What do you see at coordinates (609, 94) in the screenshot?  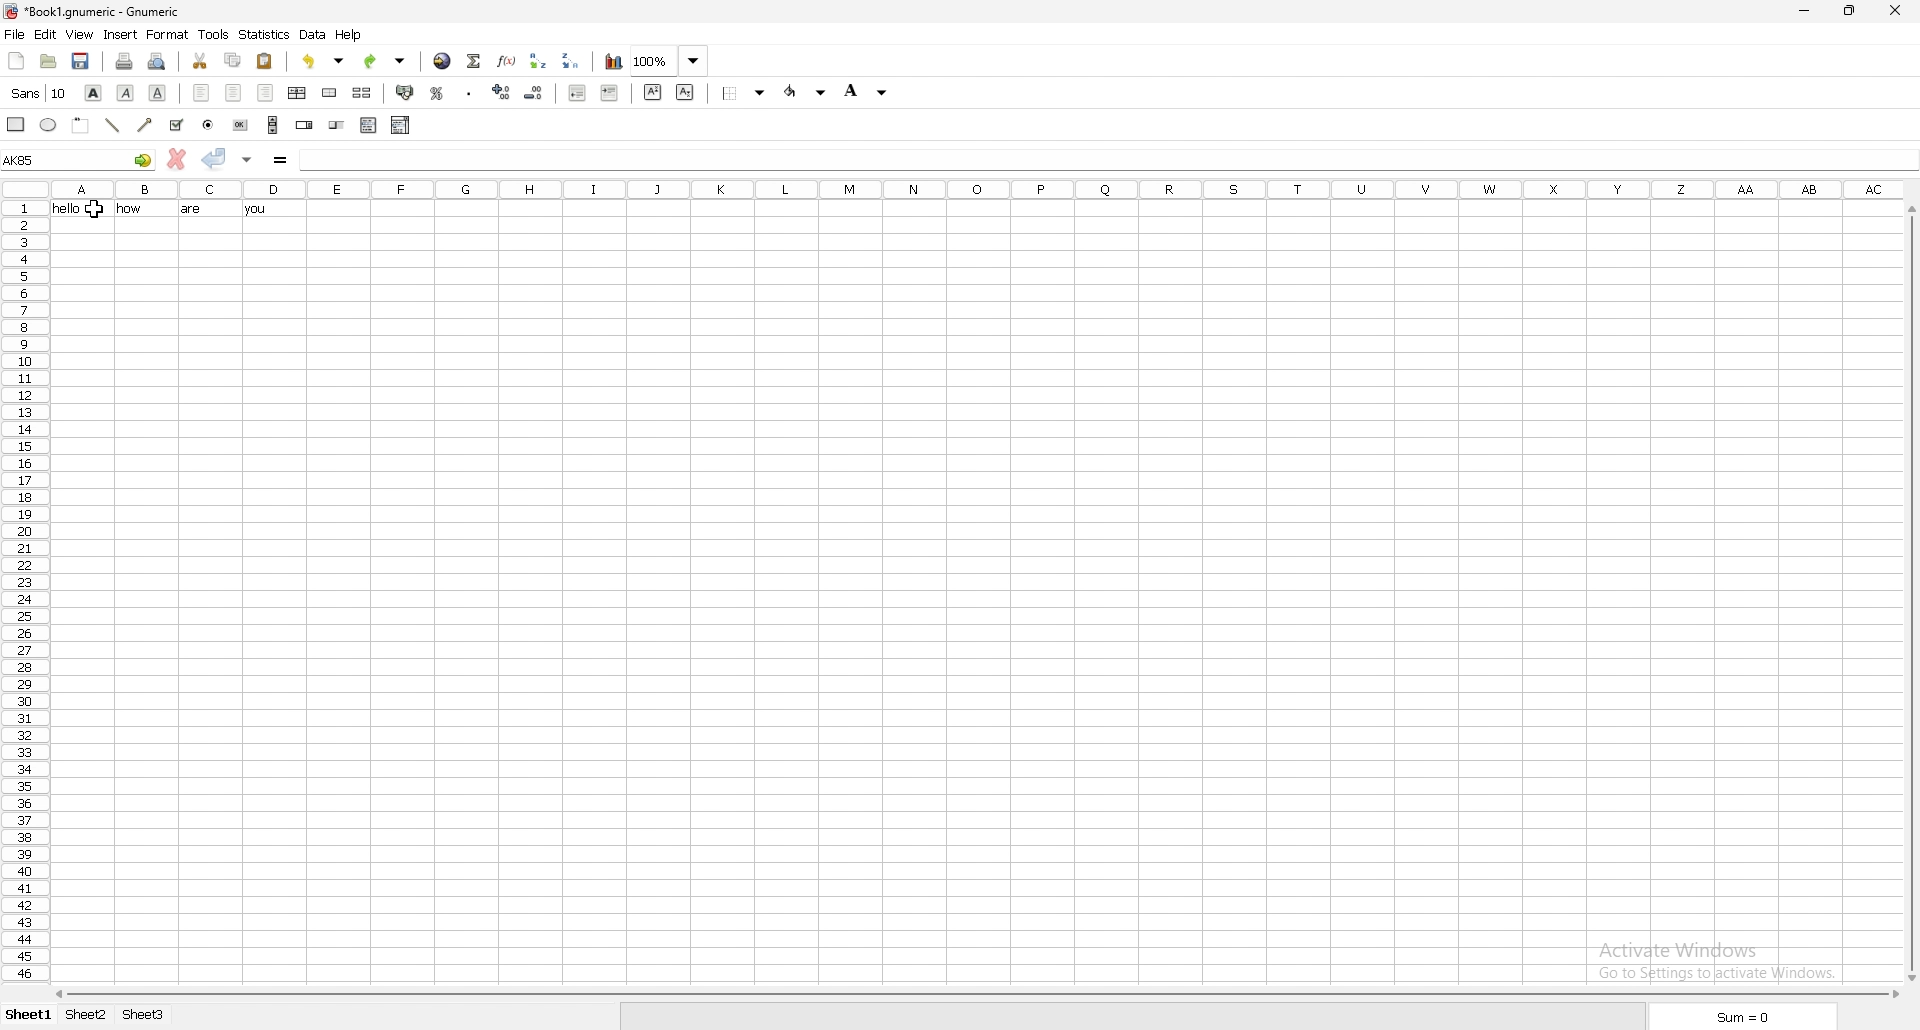 I see `increase indent` at bounding box center [609, 94].